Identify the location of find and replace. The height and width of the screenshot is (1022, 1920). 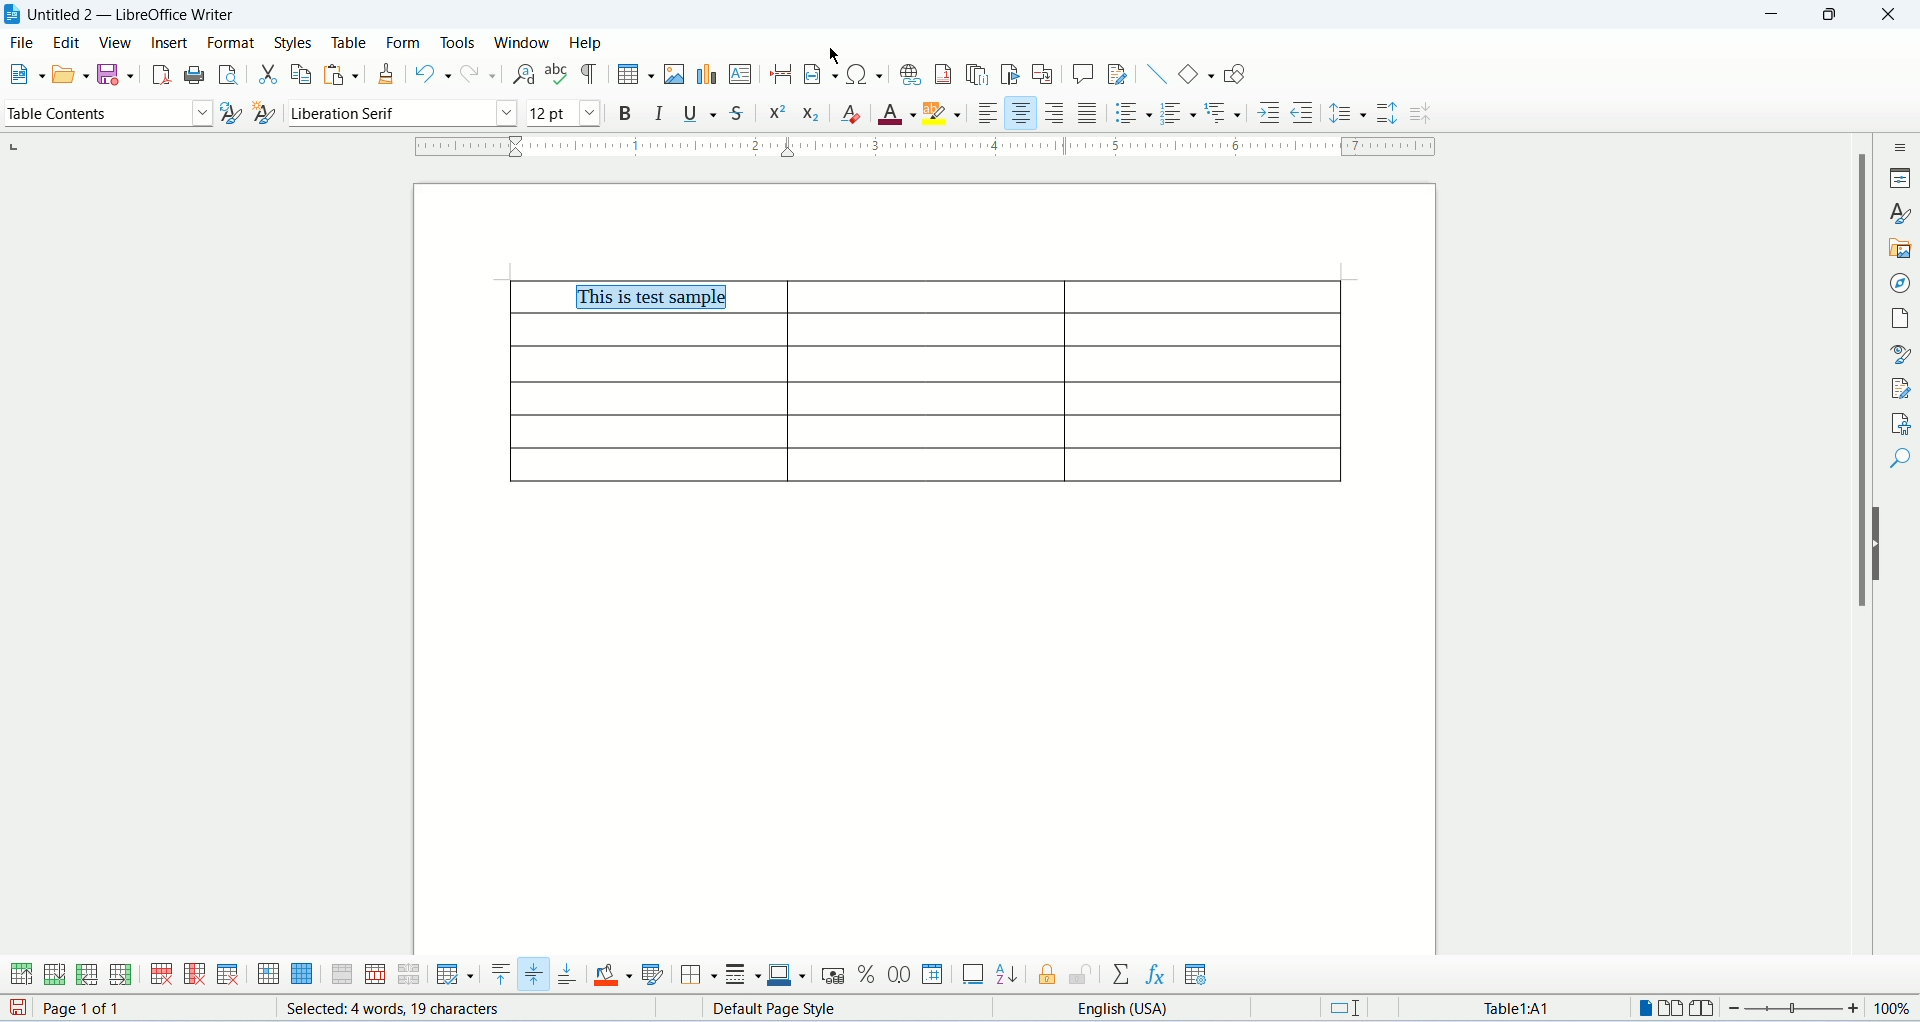
(524, 74).